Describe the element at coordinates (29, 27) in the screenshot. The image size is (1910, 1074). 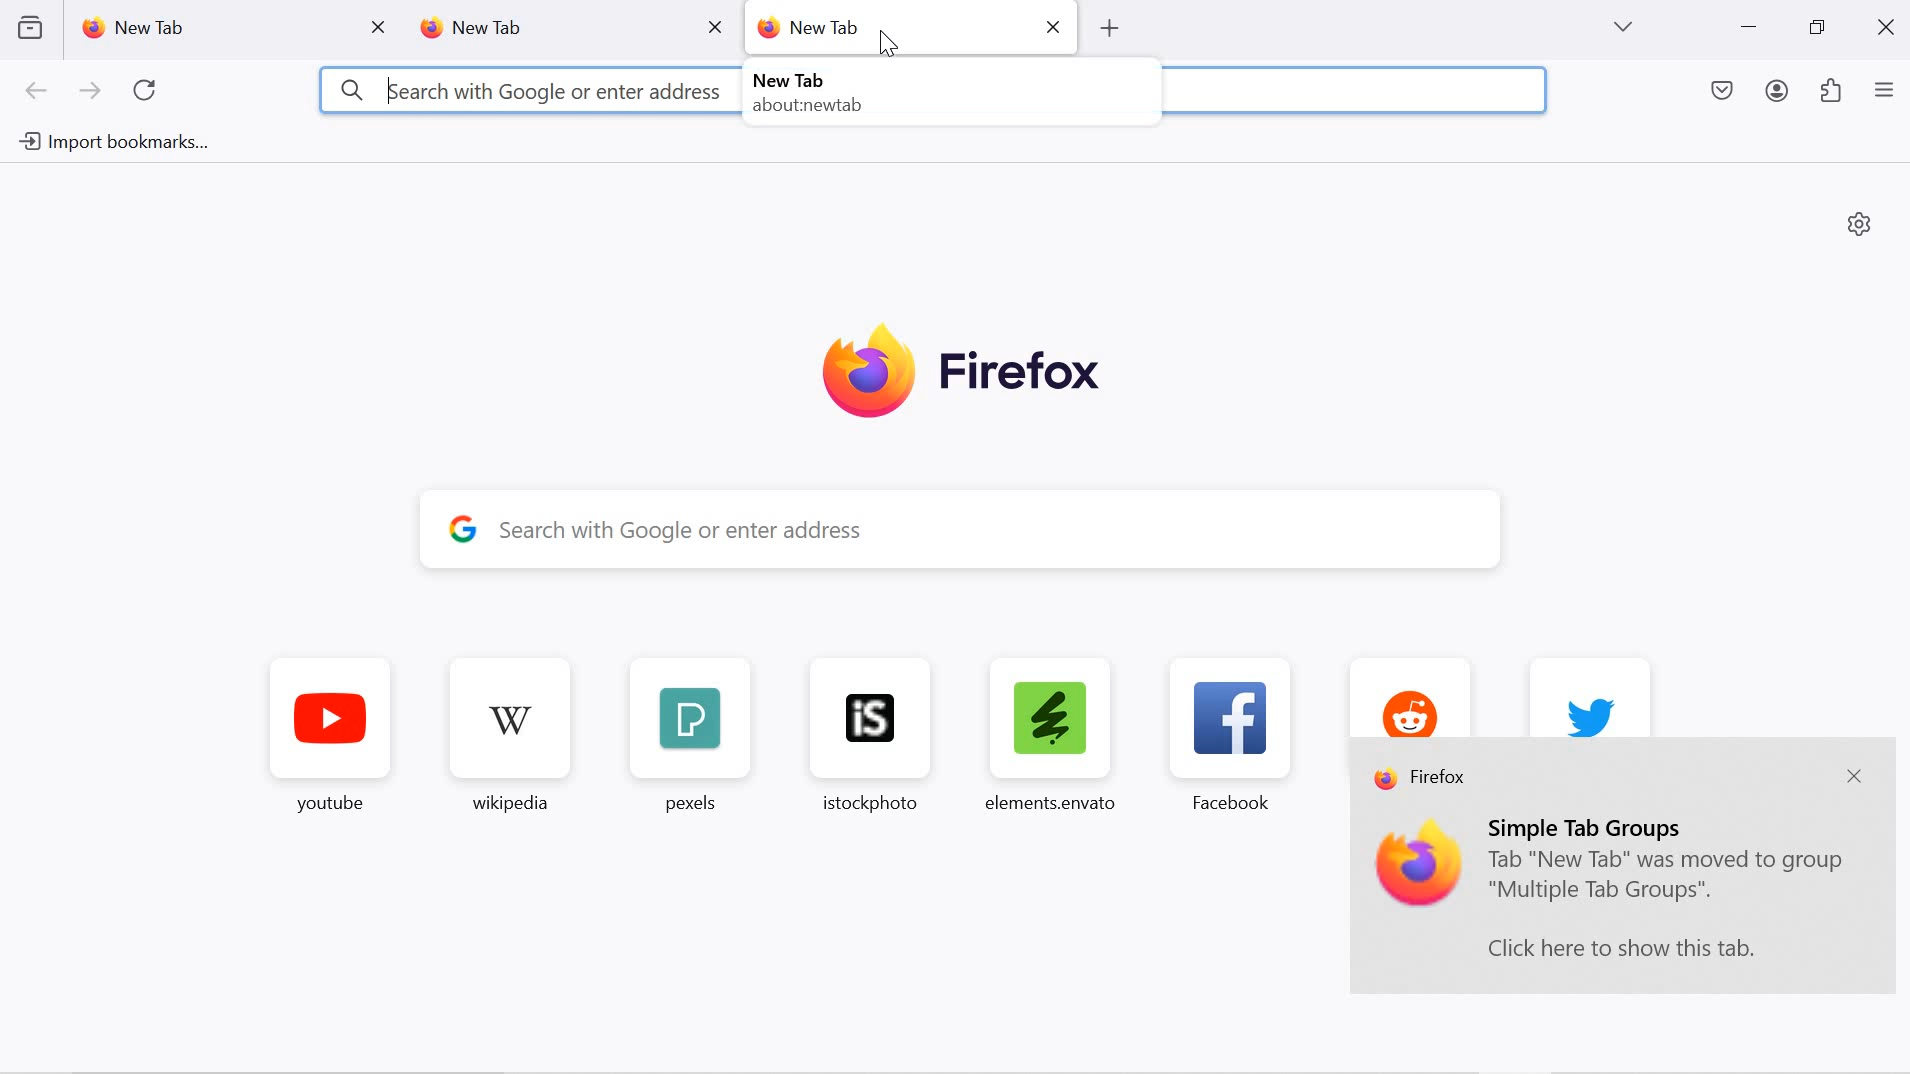
I see `view recent browsing across devices and windows` at that location.